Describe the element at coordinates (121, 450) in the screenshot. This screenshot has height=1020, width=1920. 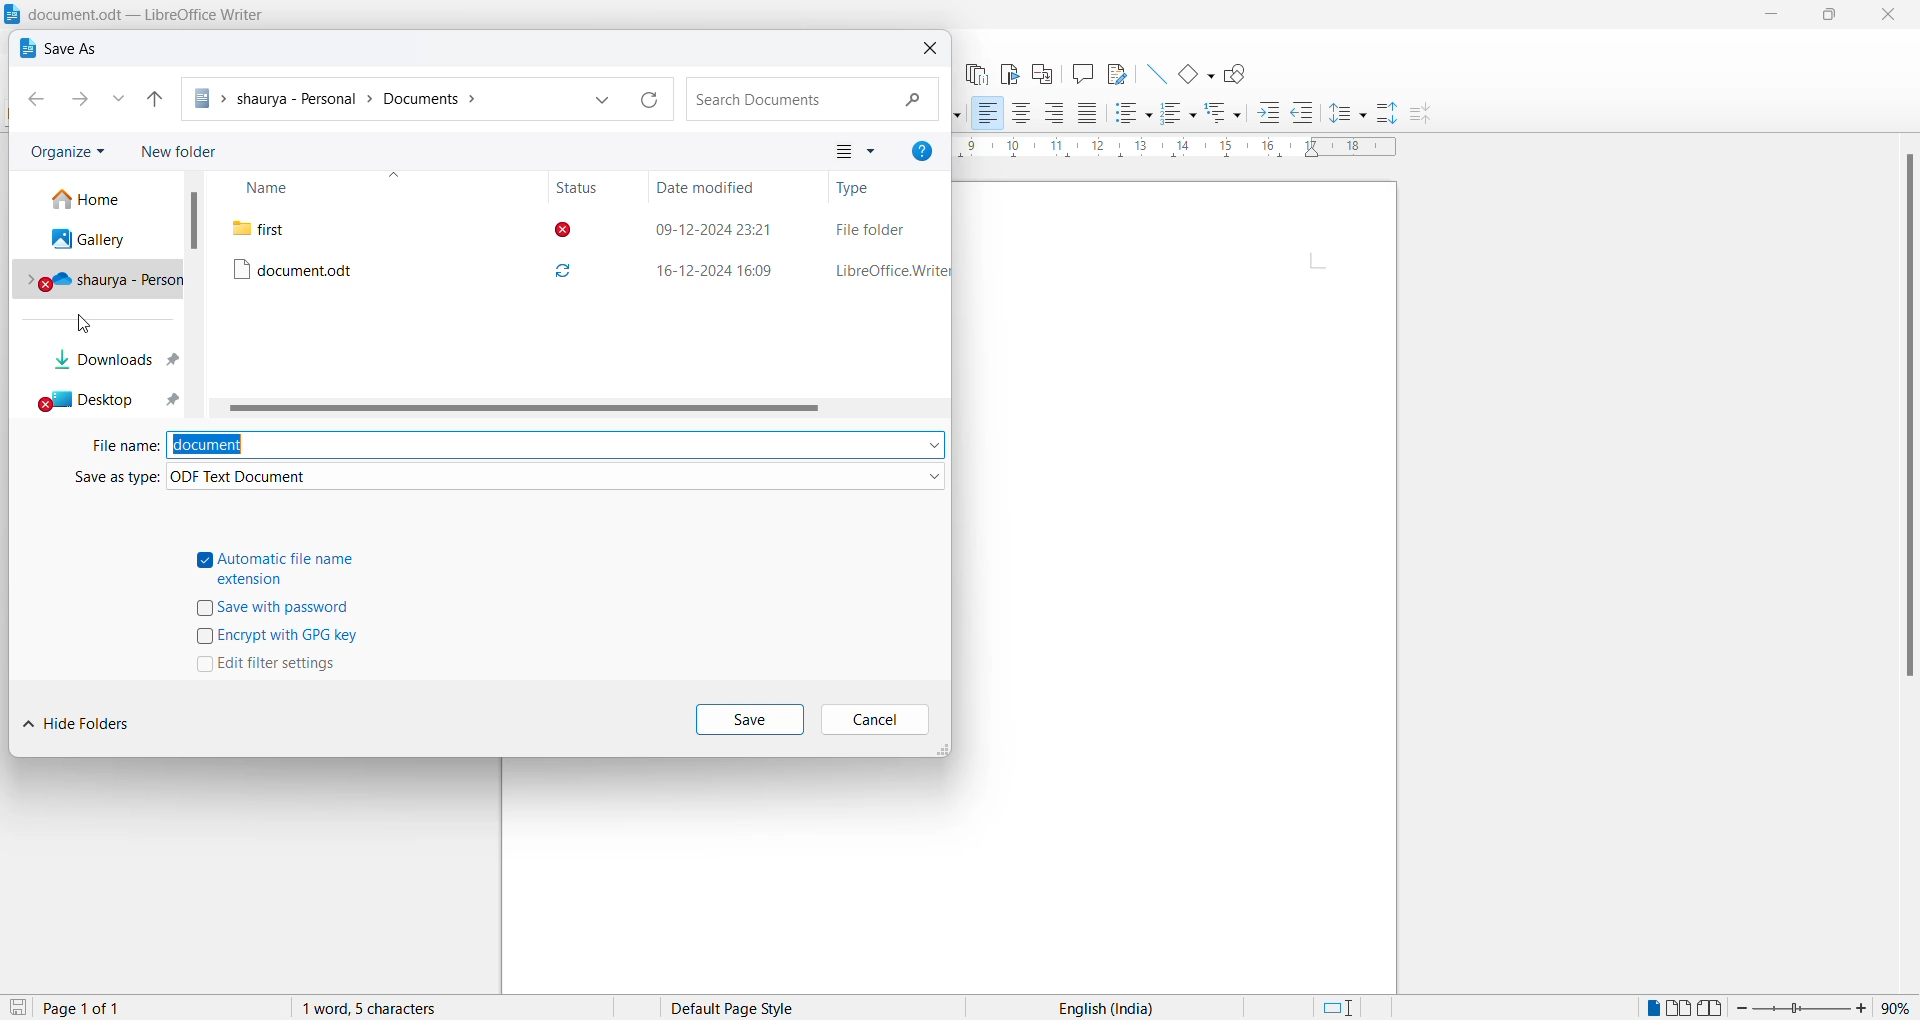
I see `file name` at that location.